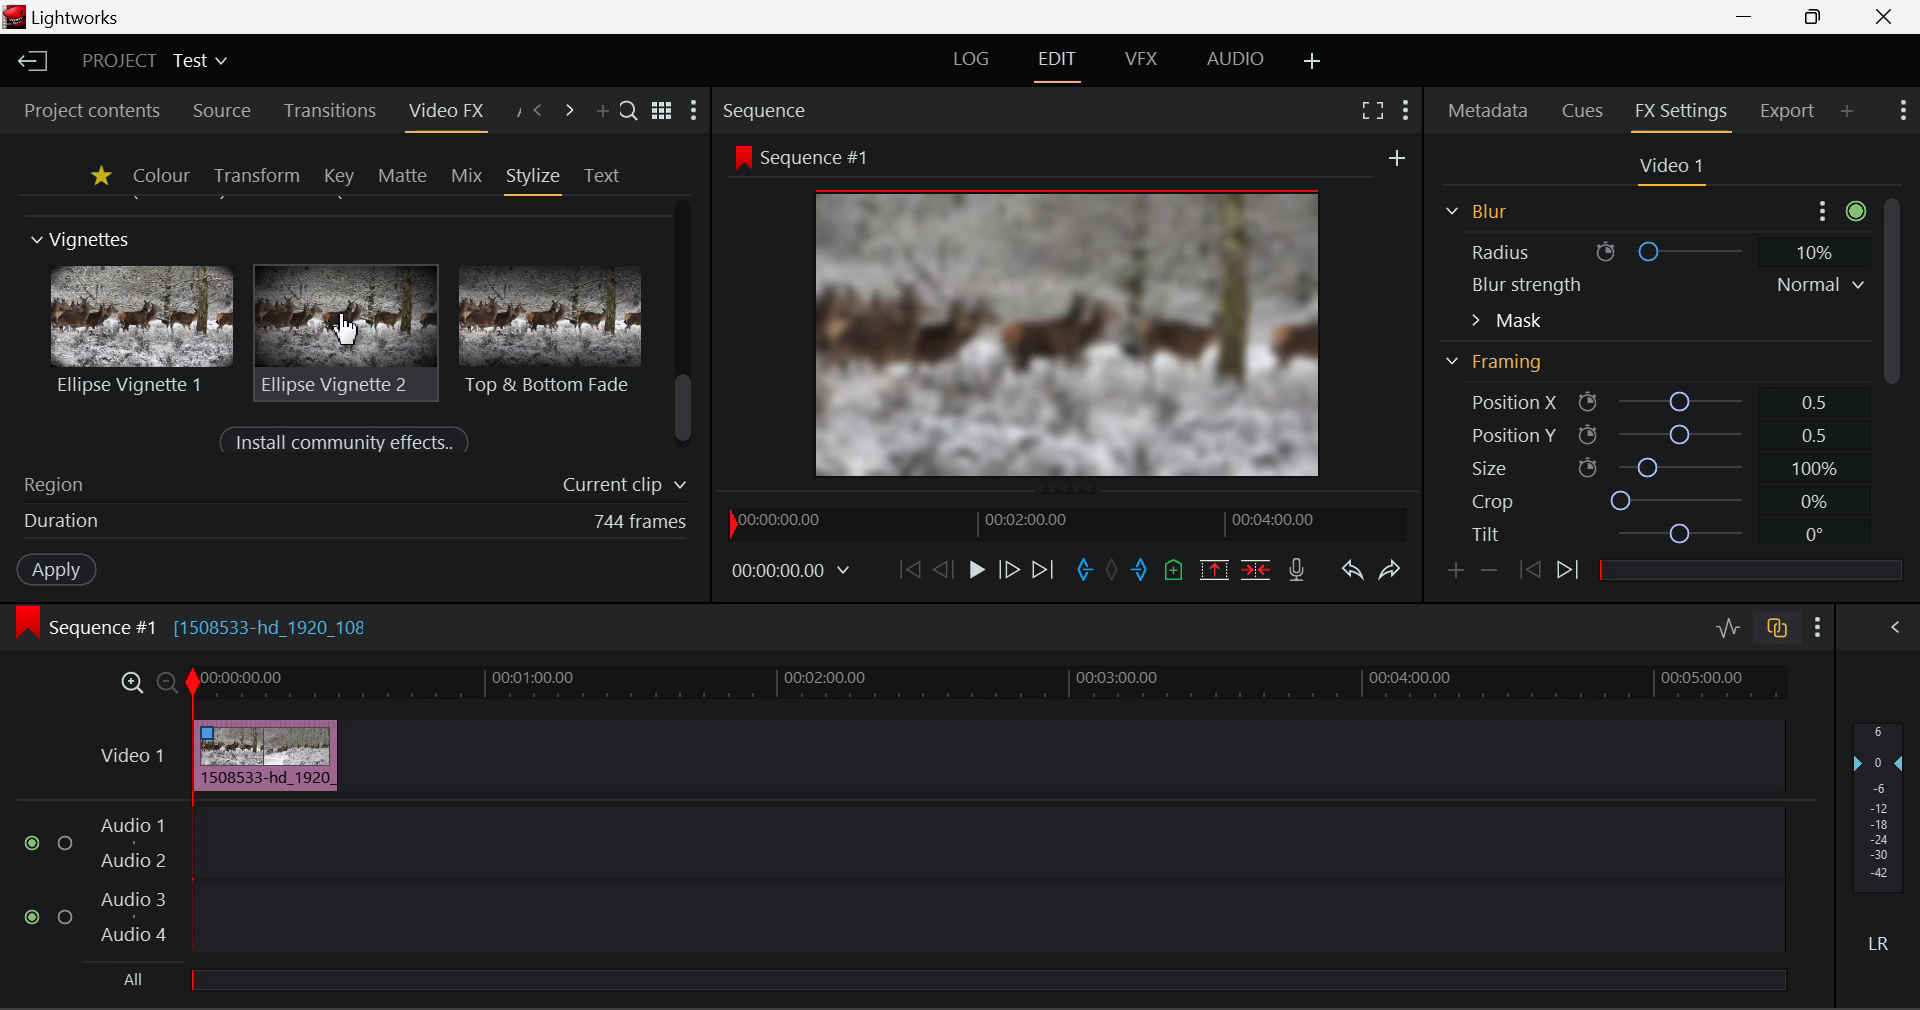  What do you see at coordinates (1650, 534) in the screenshot?
I see `Tilt` at bounding box center [1650, 534].